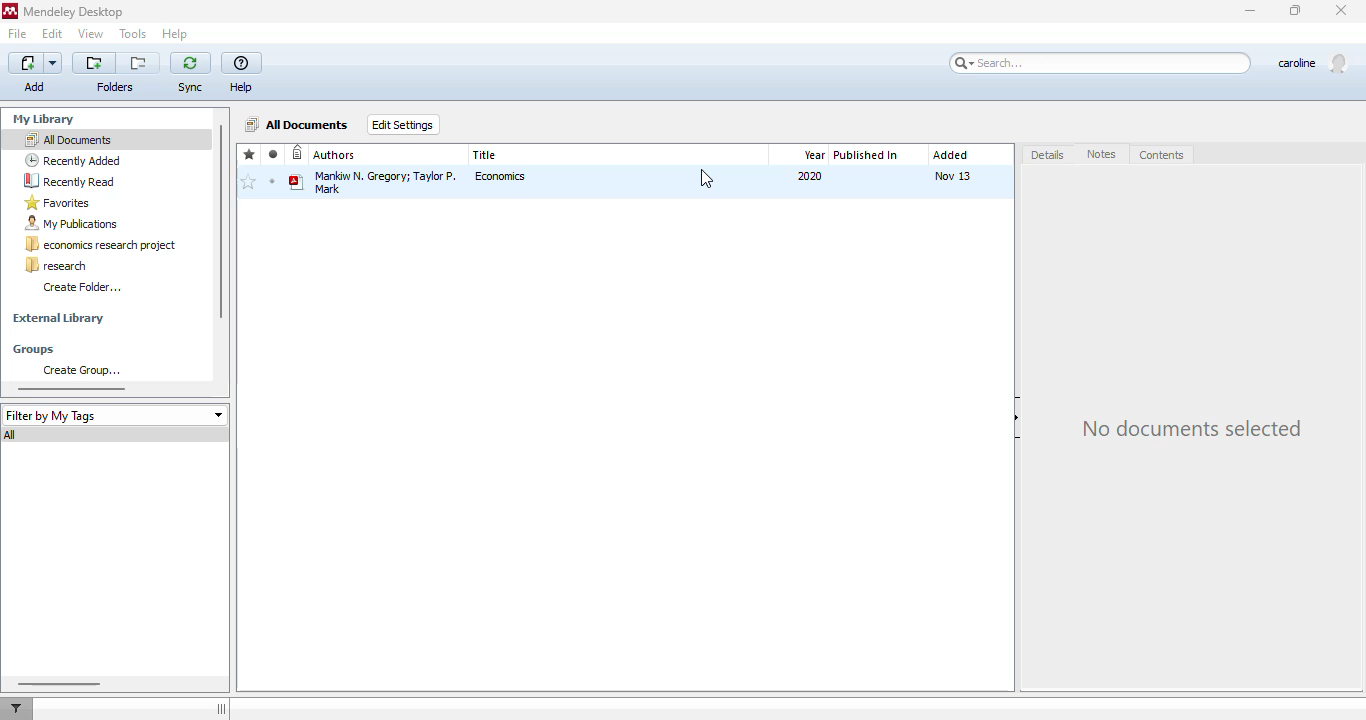 This screenshot has width=1366, height=720. What do you see at coordinates (245, 87) in the screenshot?
I see `Help` at bounding box center [245, 87].